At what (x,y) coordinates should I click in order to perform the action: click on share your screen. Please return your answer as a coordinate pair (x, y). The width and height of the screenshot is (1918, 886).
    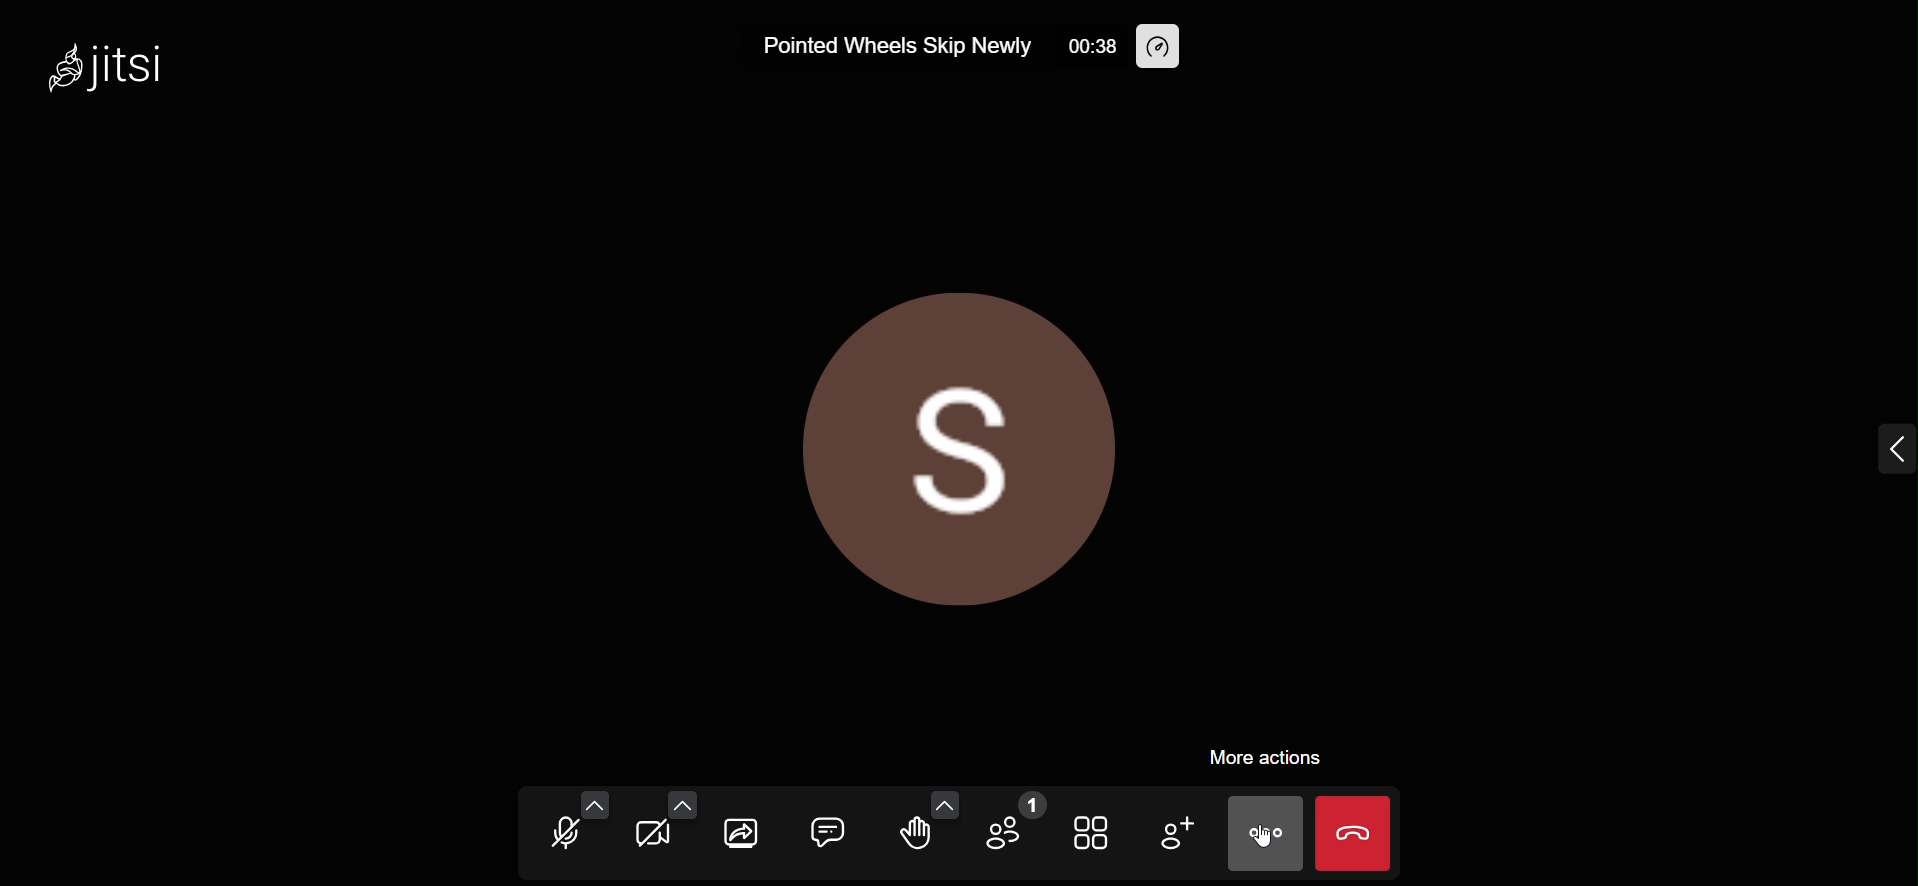
    Looking at the image, I should click on (744, 830).